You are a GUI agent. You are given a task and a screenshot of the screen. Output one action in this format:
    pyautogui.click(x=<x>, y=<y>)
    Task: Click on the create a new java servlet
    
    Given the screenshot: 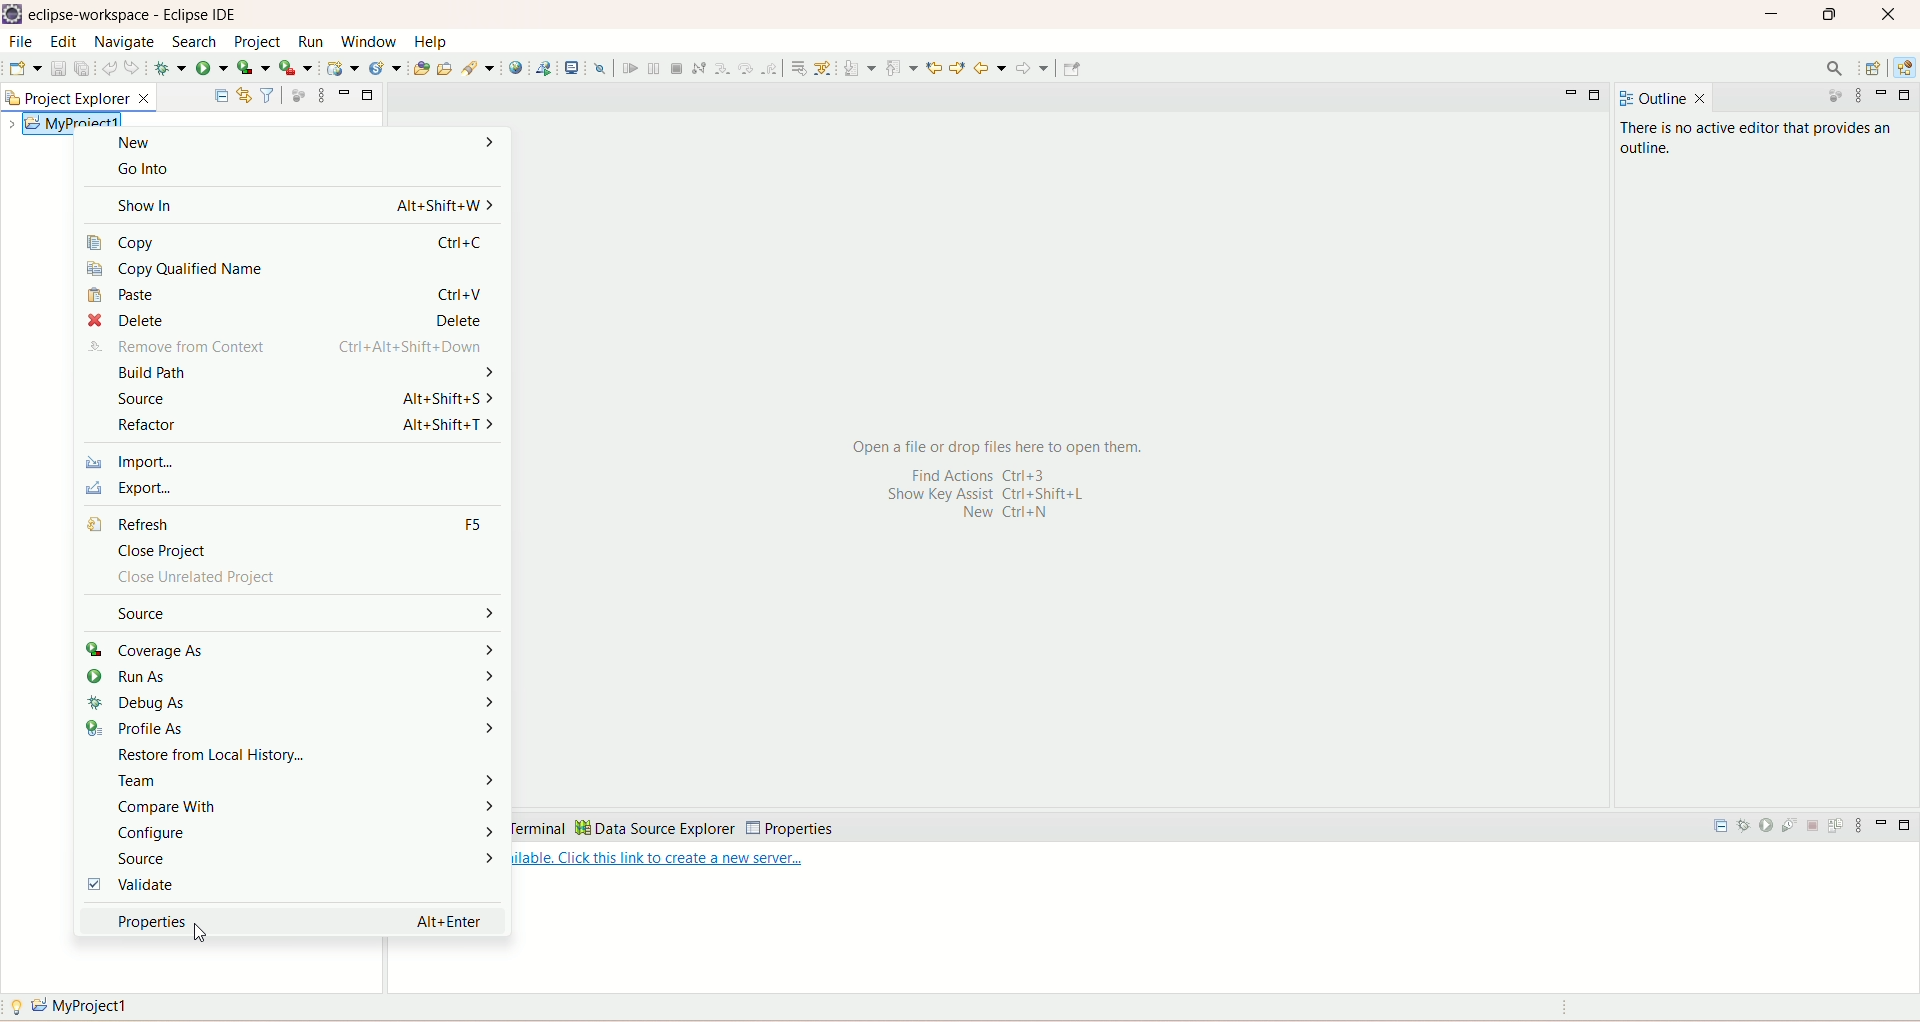 What is the action you would take?
    pyautogui.click(x=385, y=68)
    